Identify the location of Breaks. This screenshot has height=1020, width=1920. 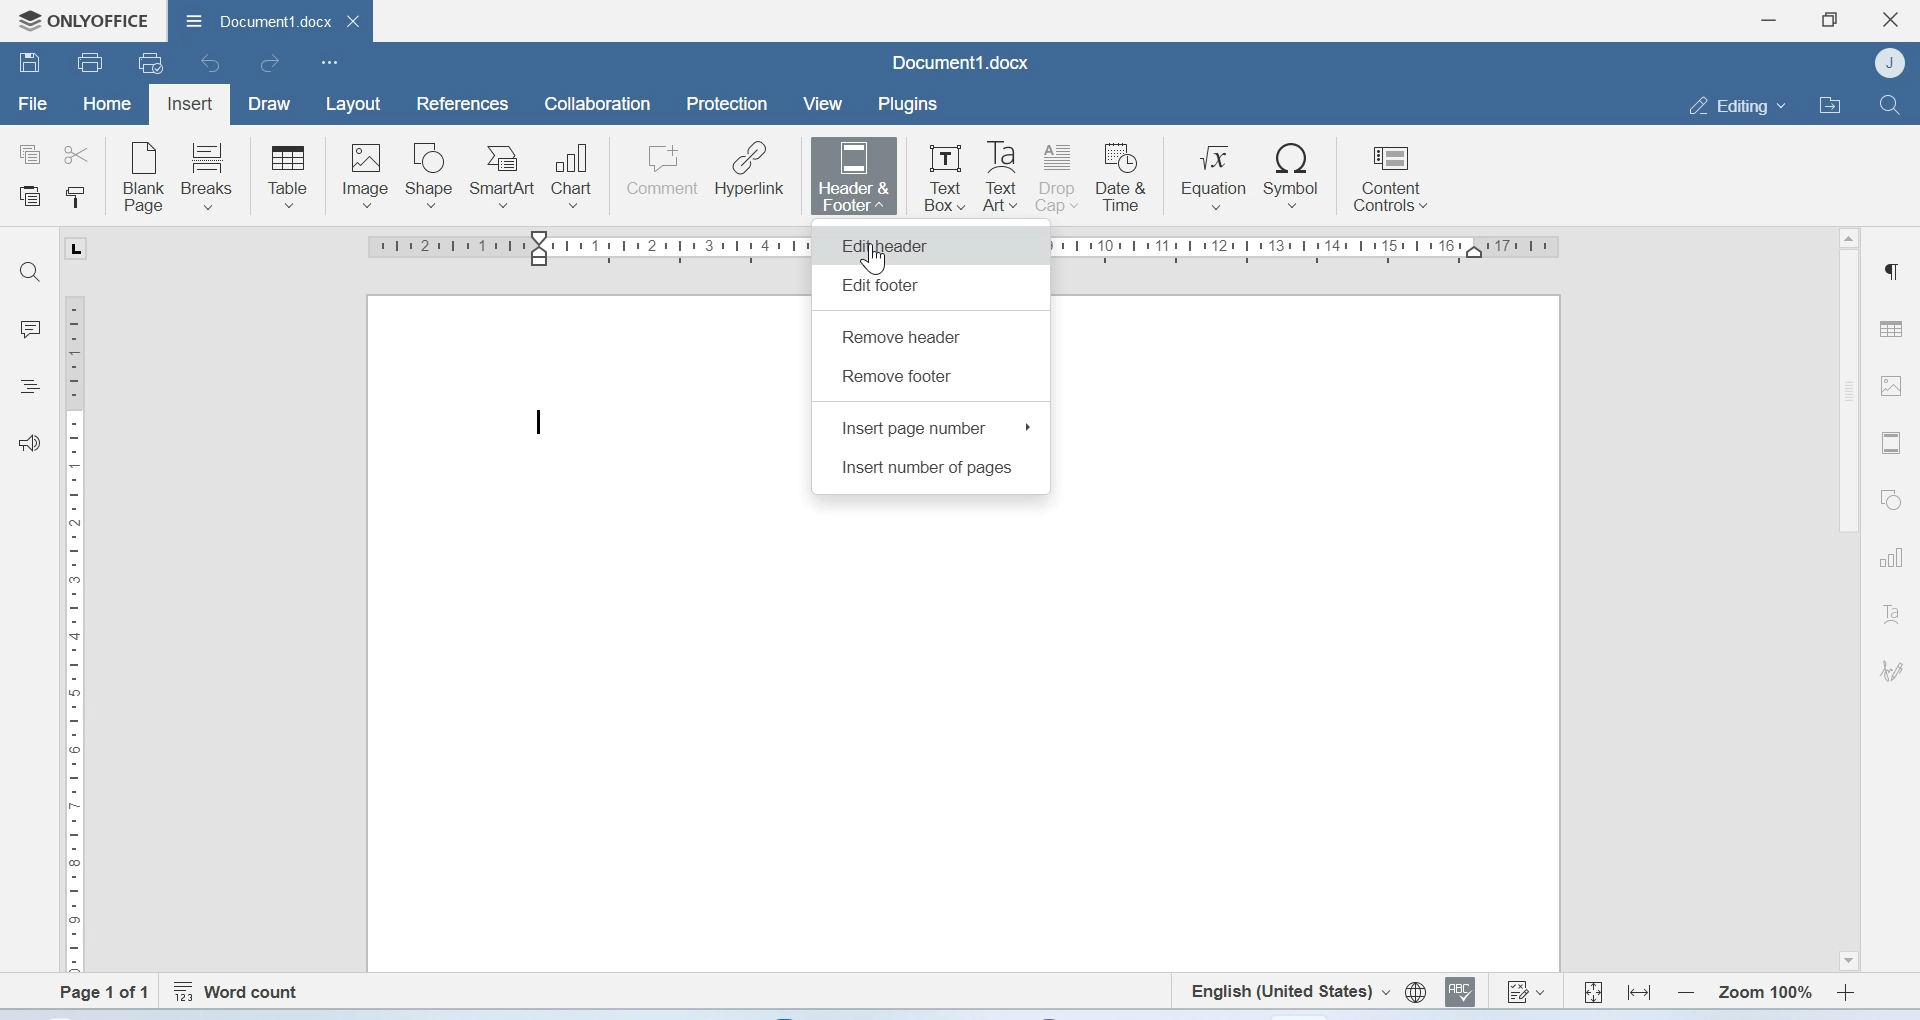
(213, 175).